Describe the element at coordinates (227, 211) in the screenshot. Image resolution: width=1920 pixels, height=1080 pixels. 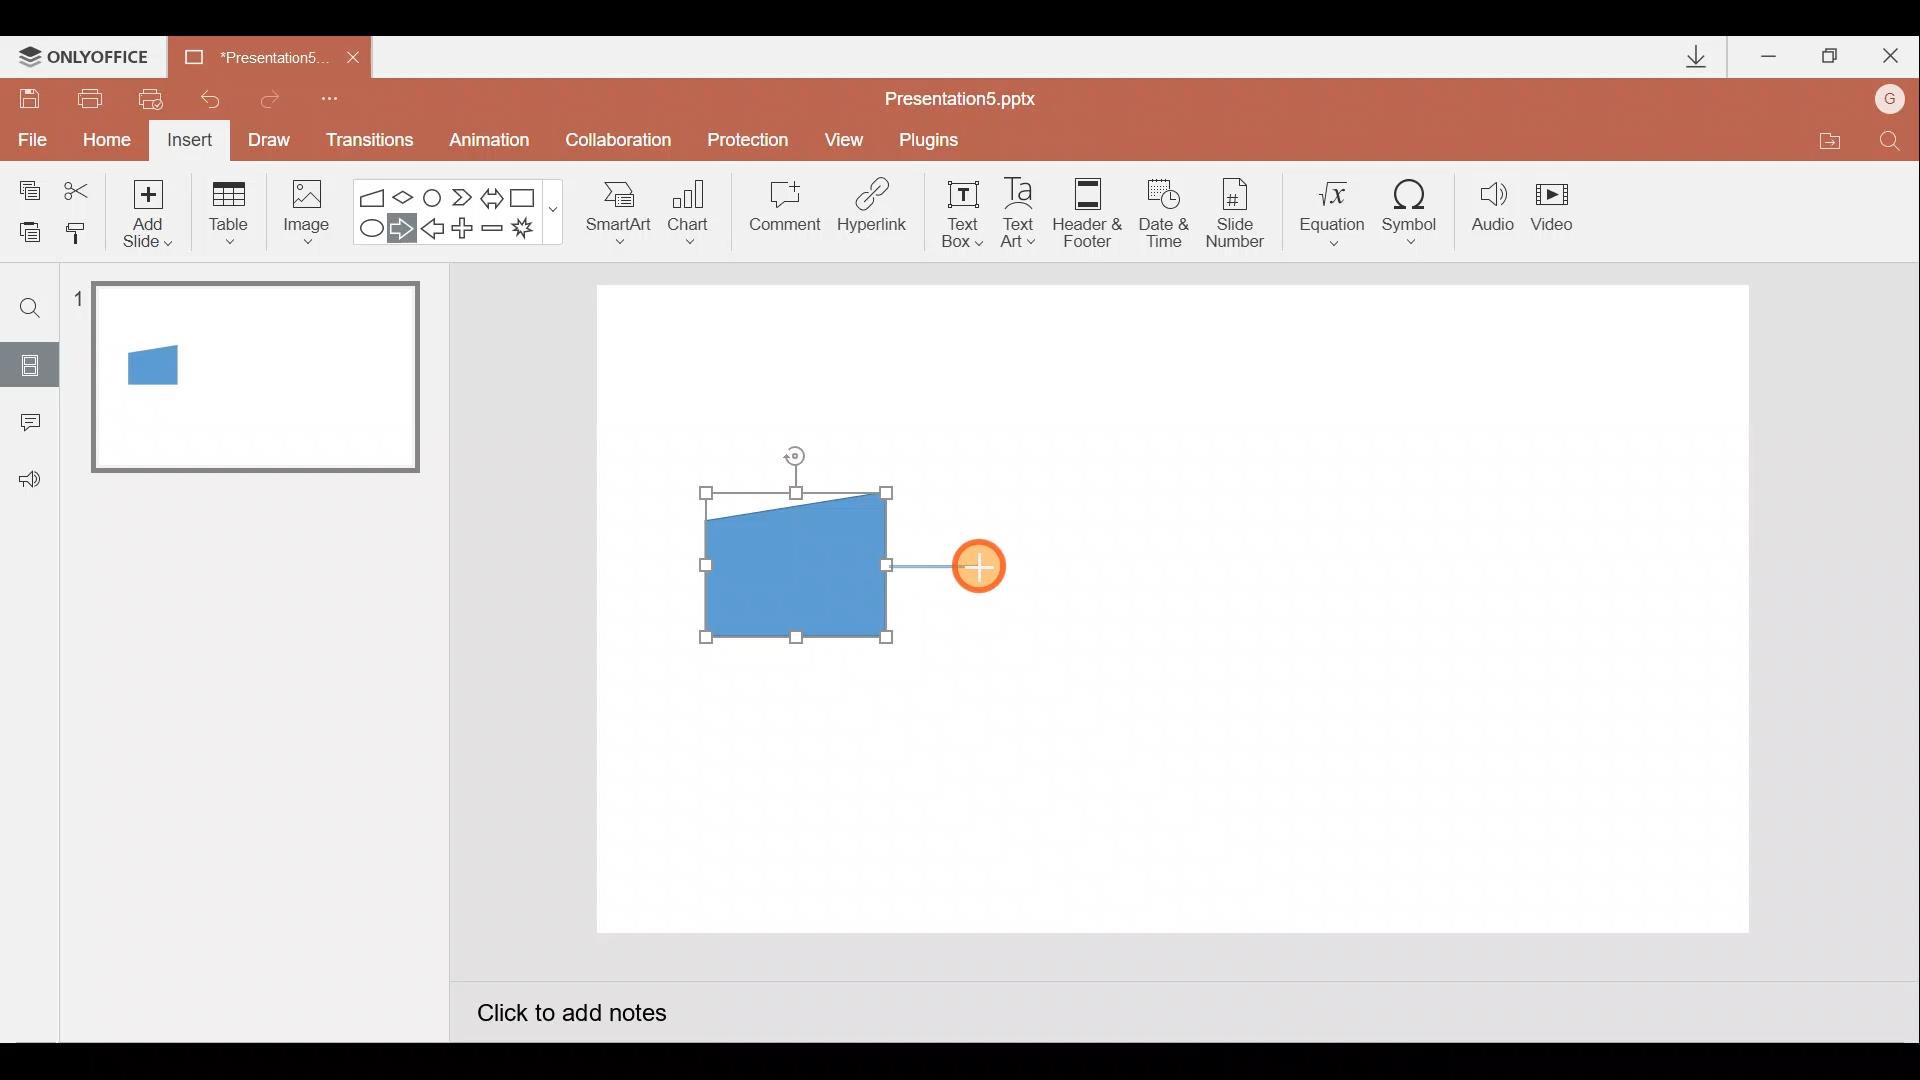
I see `Table` at that location.